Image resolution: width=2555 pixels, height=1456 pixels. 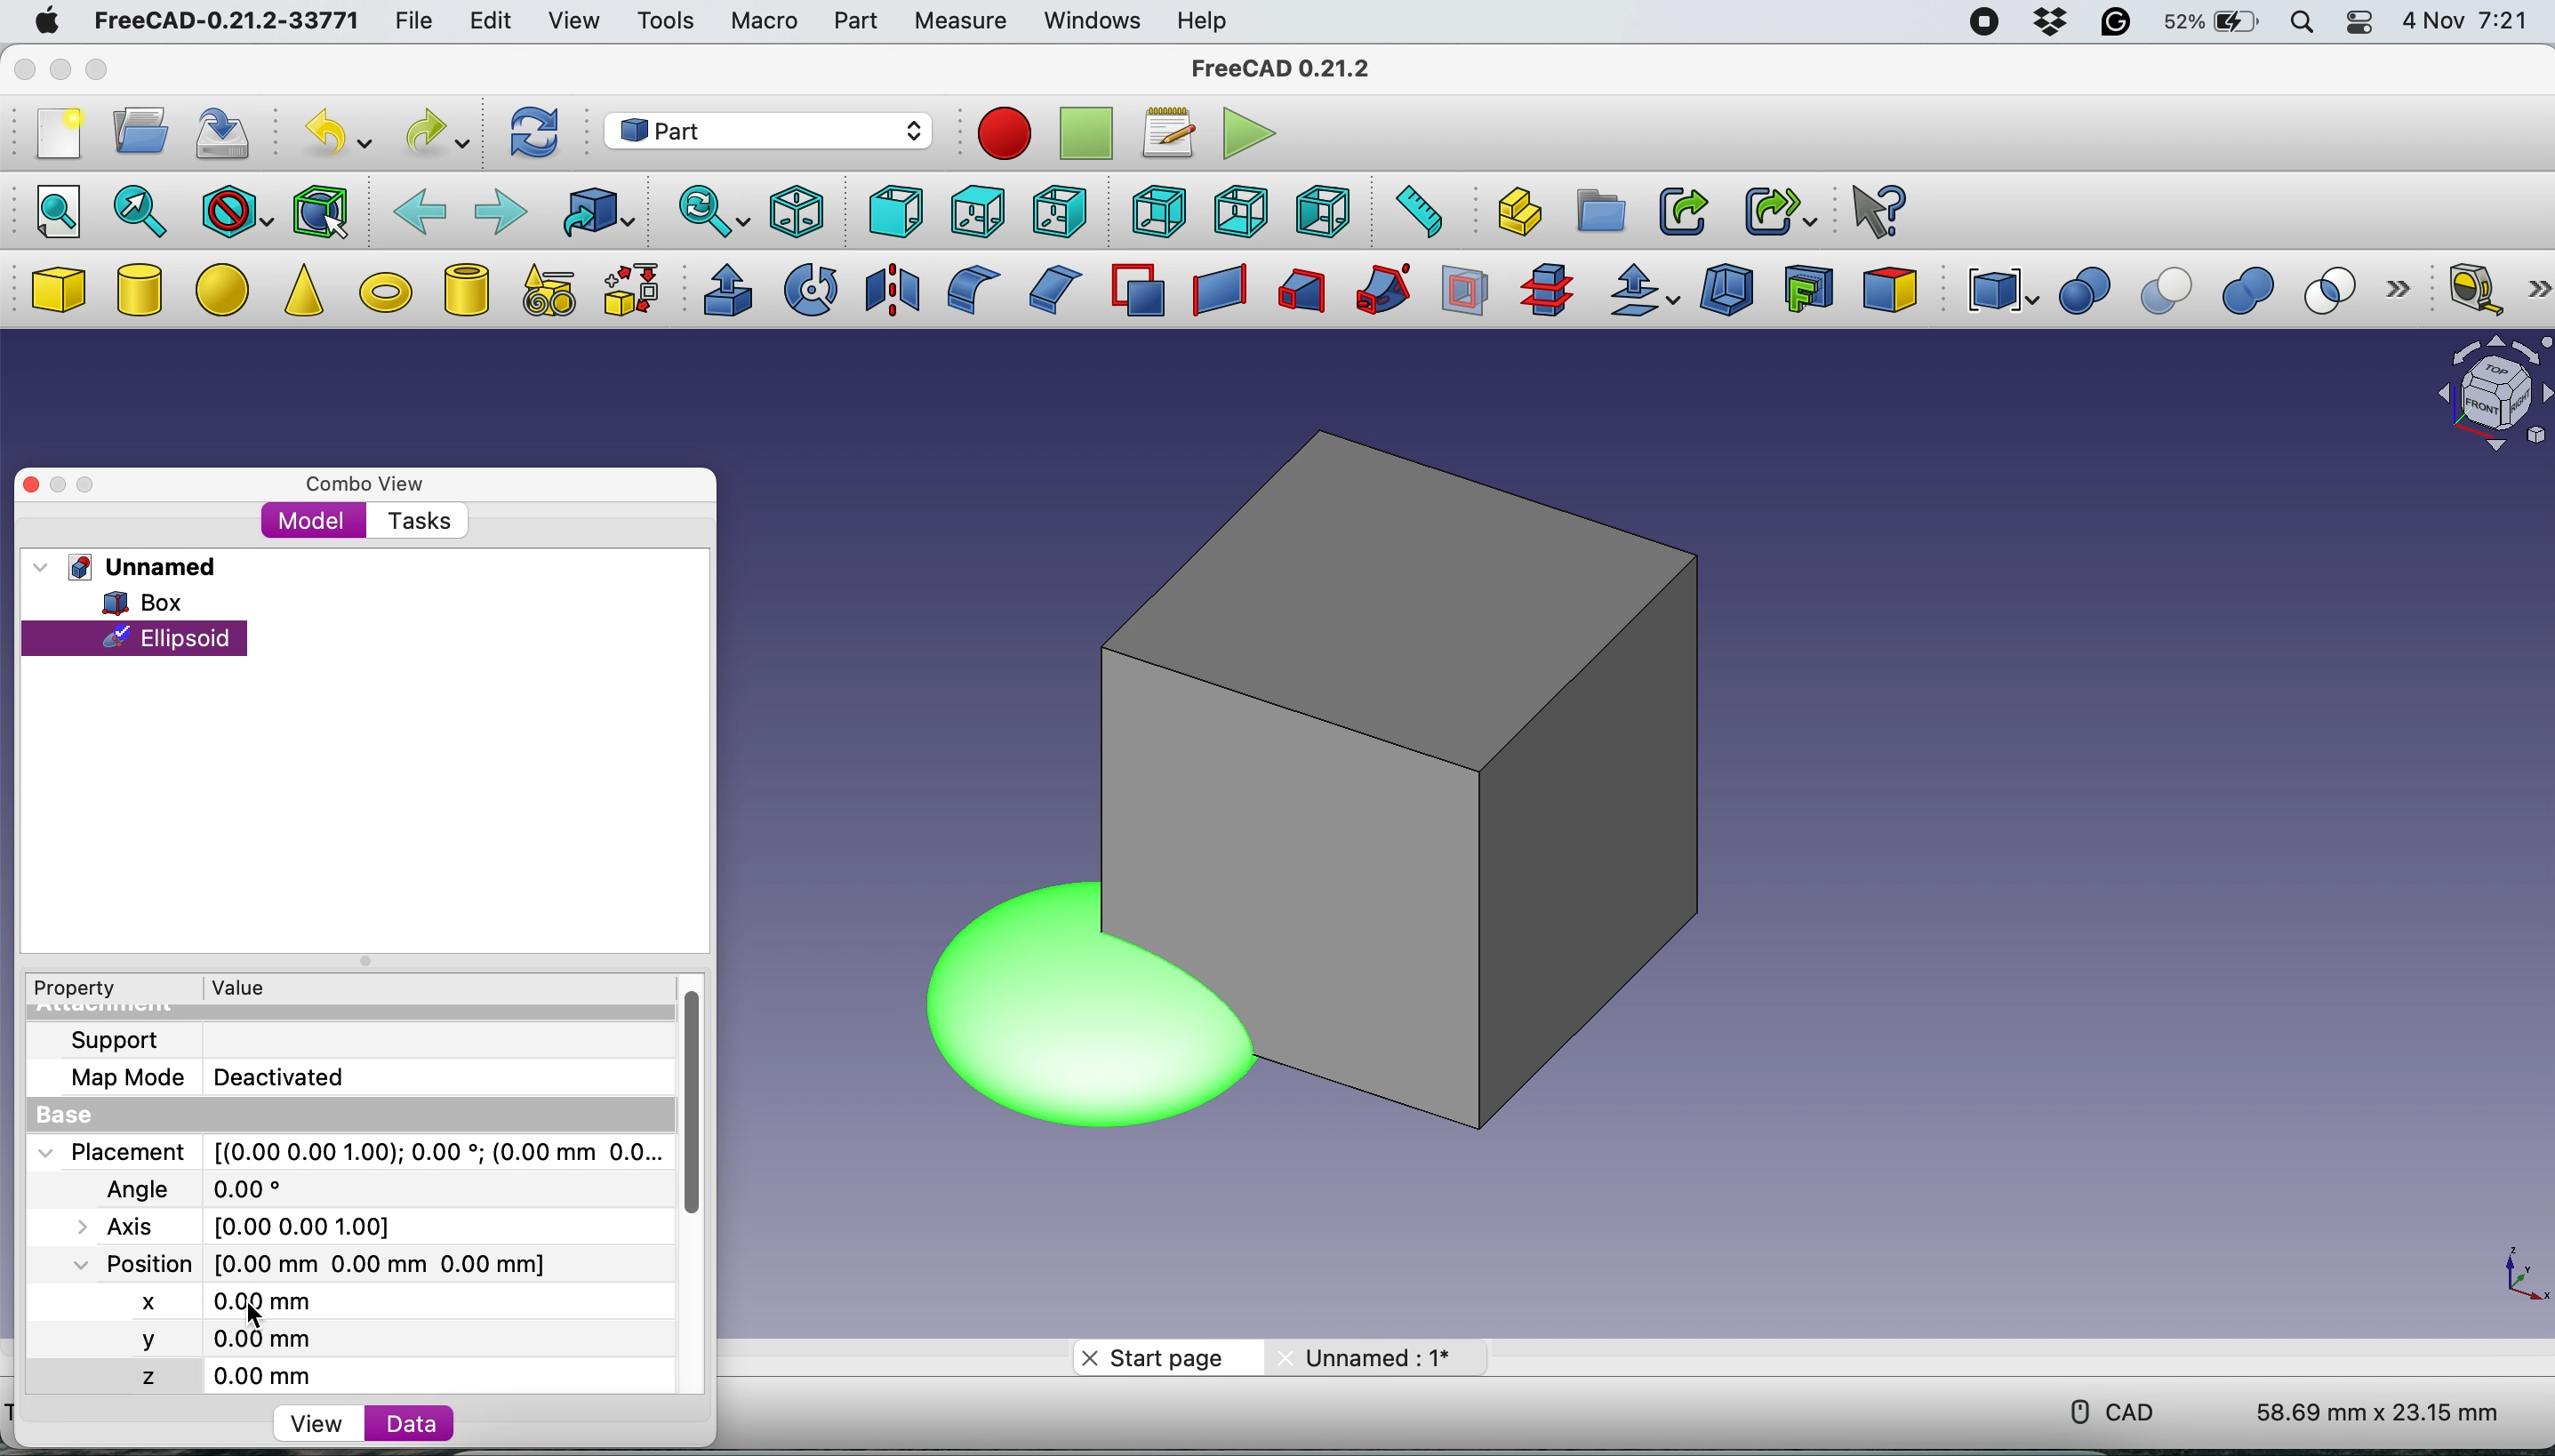 What do you see at coordinates (893, 288) in the screenshot?
I see `mirroring` at bounding box center [893, 288].